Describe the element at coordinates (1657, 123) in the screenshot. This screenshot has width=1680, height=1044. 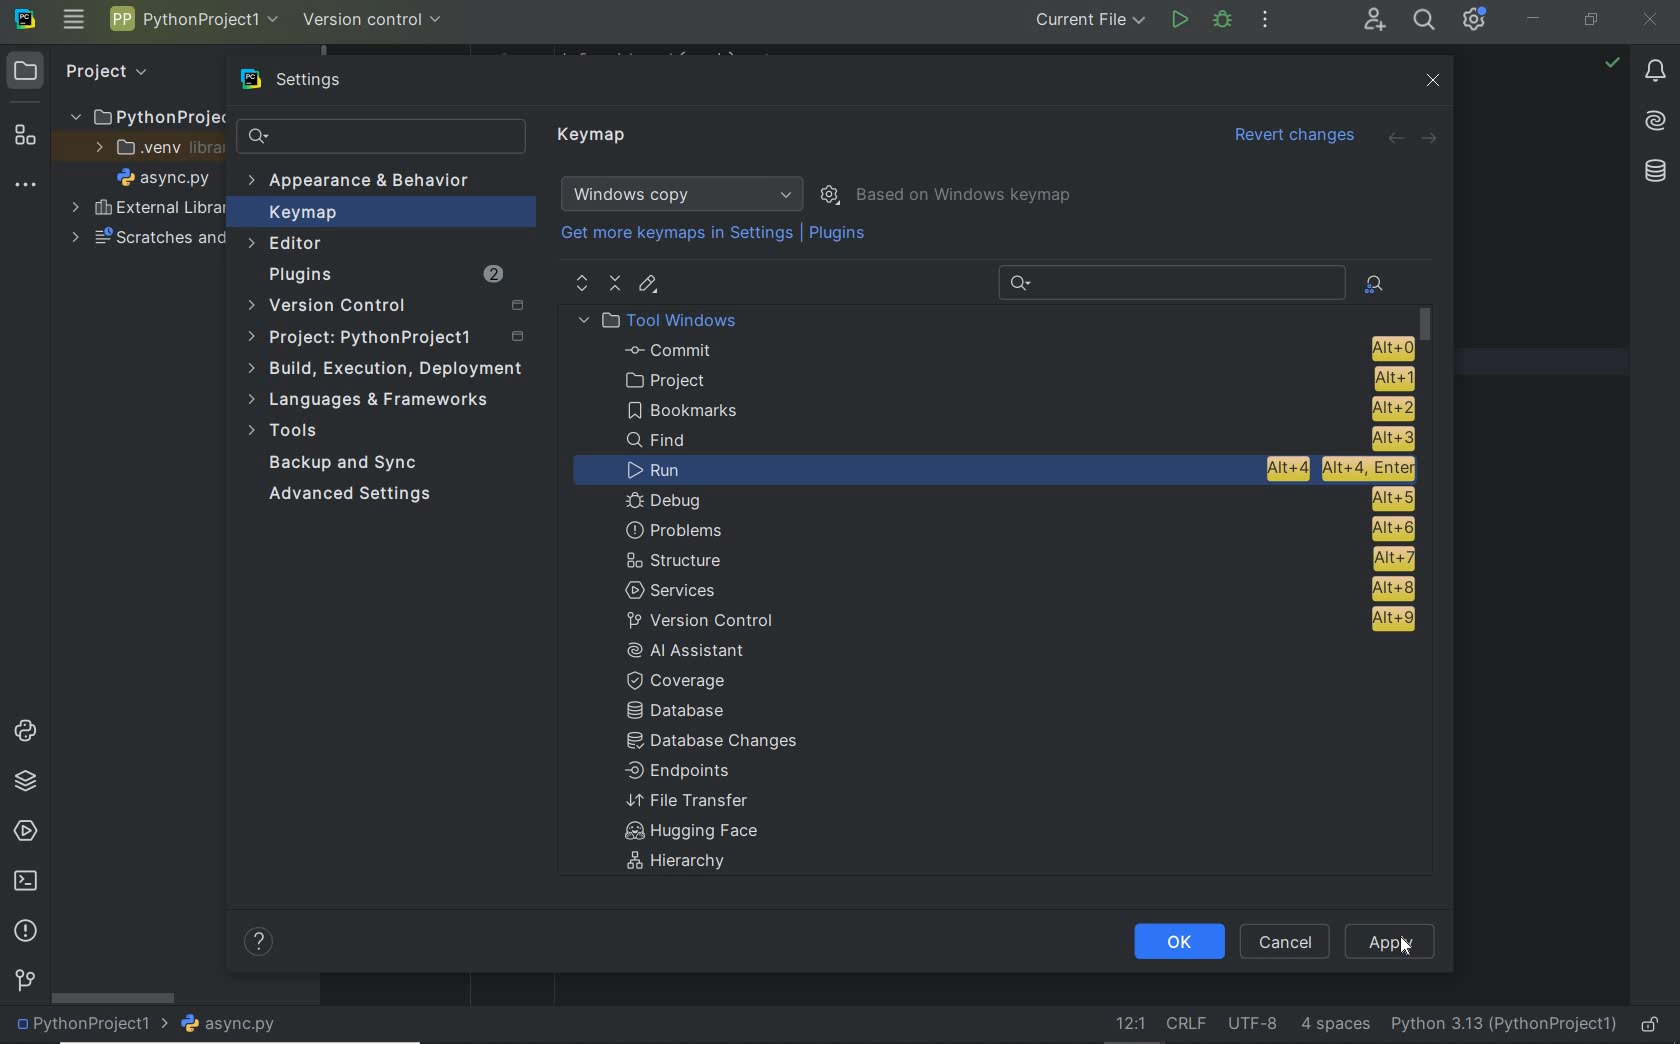
I see `AI Assistant` at that location.